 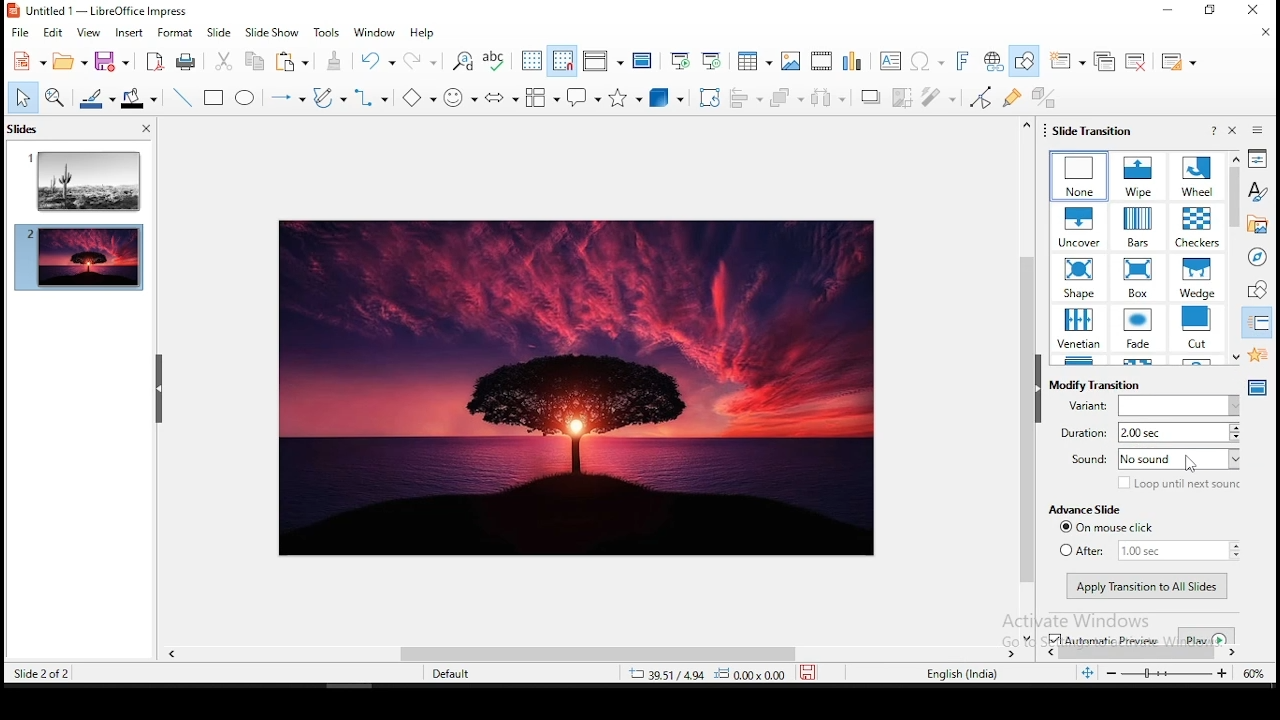 I want to click on Minimize, so click(x=1166, y=9).